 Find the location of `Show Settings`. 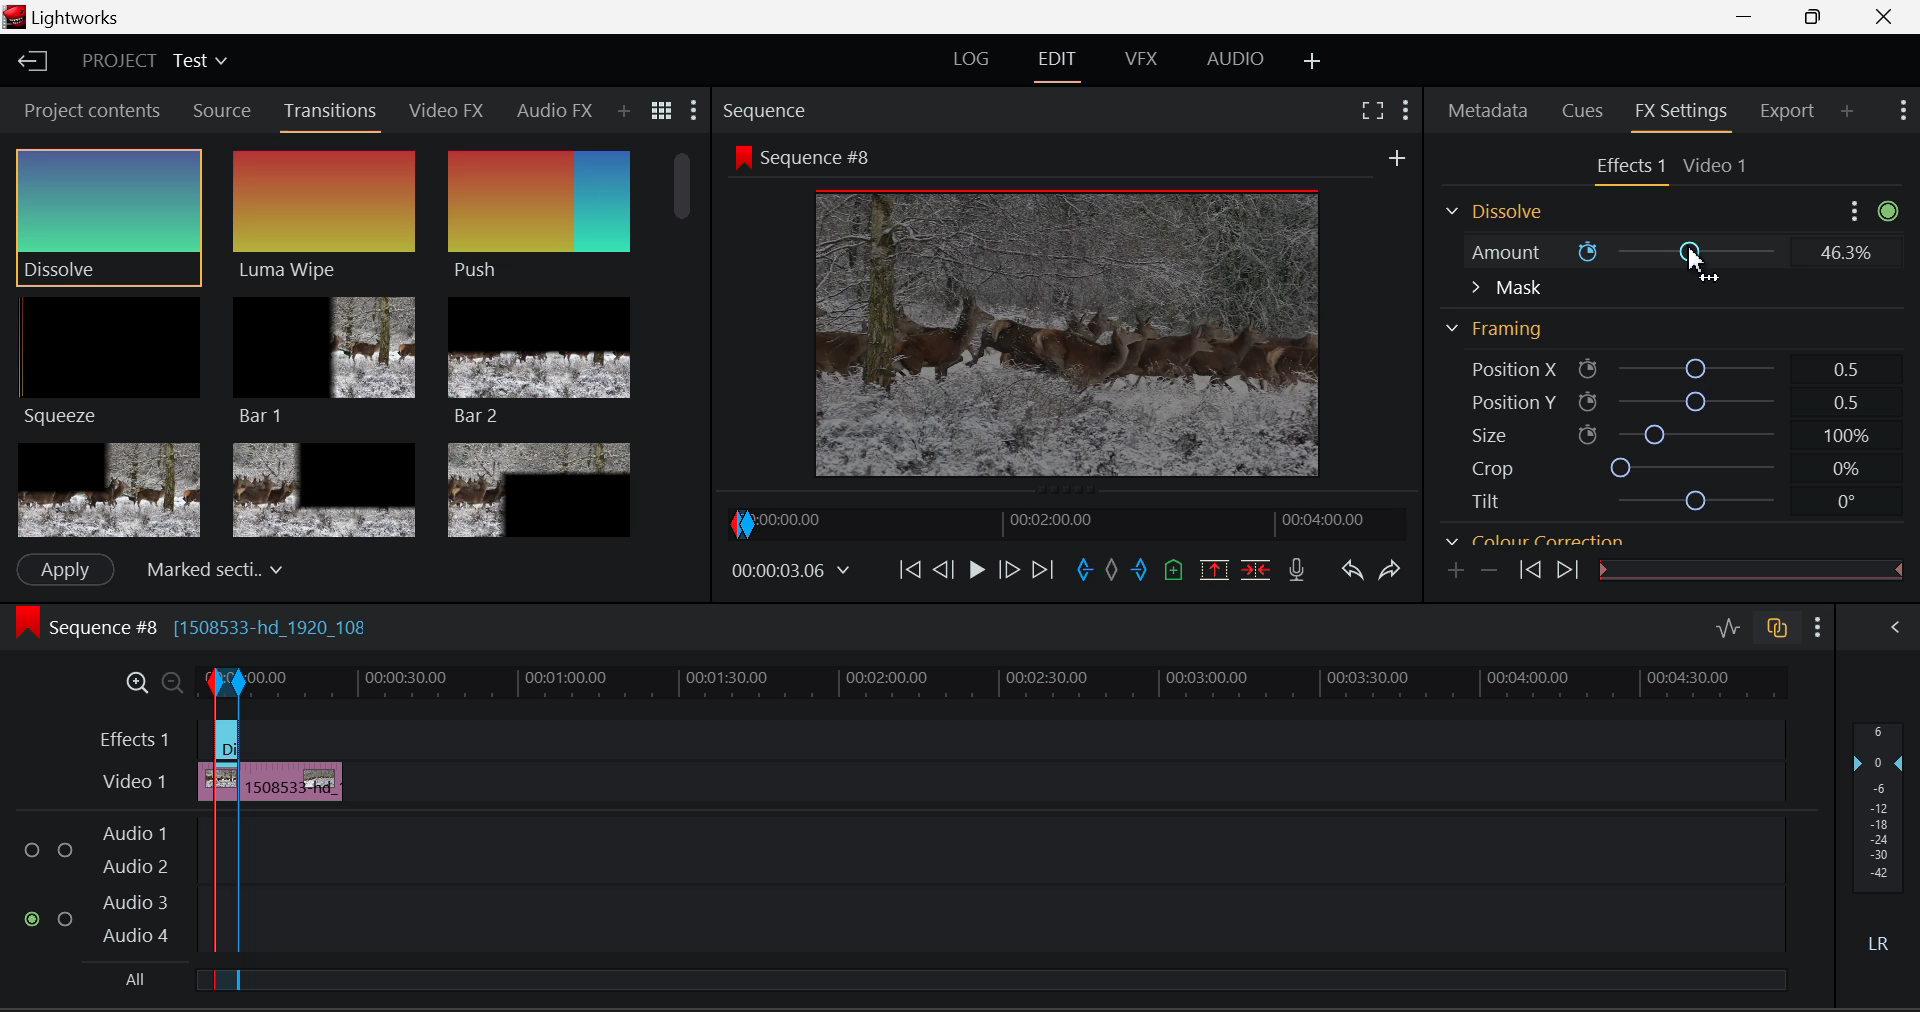

Show Settings is located at coordinates (695, 109).